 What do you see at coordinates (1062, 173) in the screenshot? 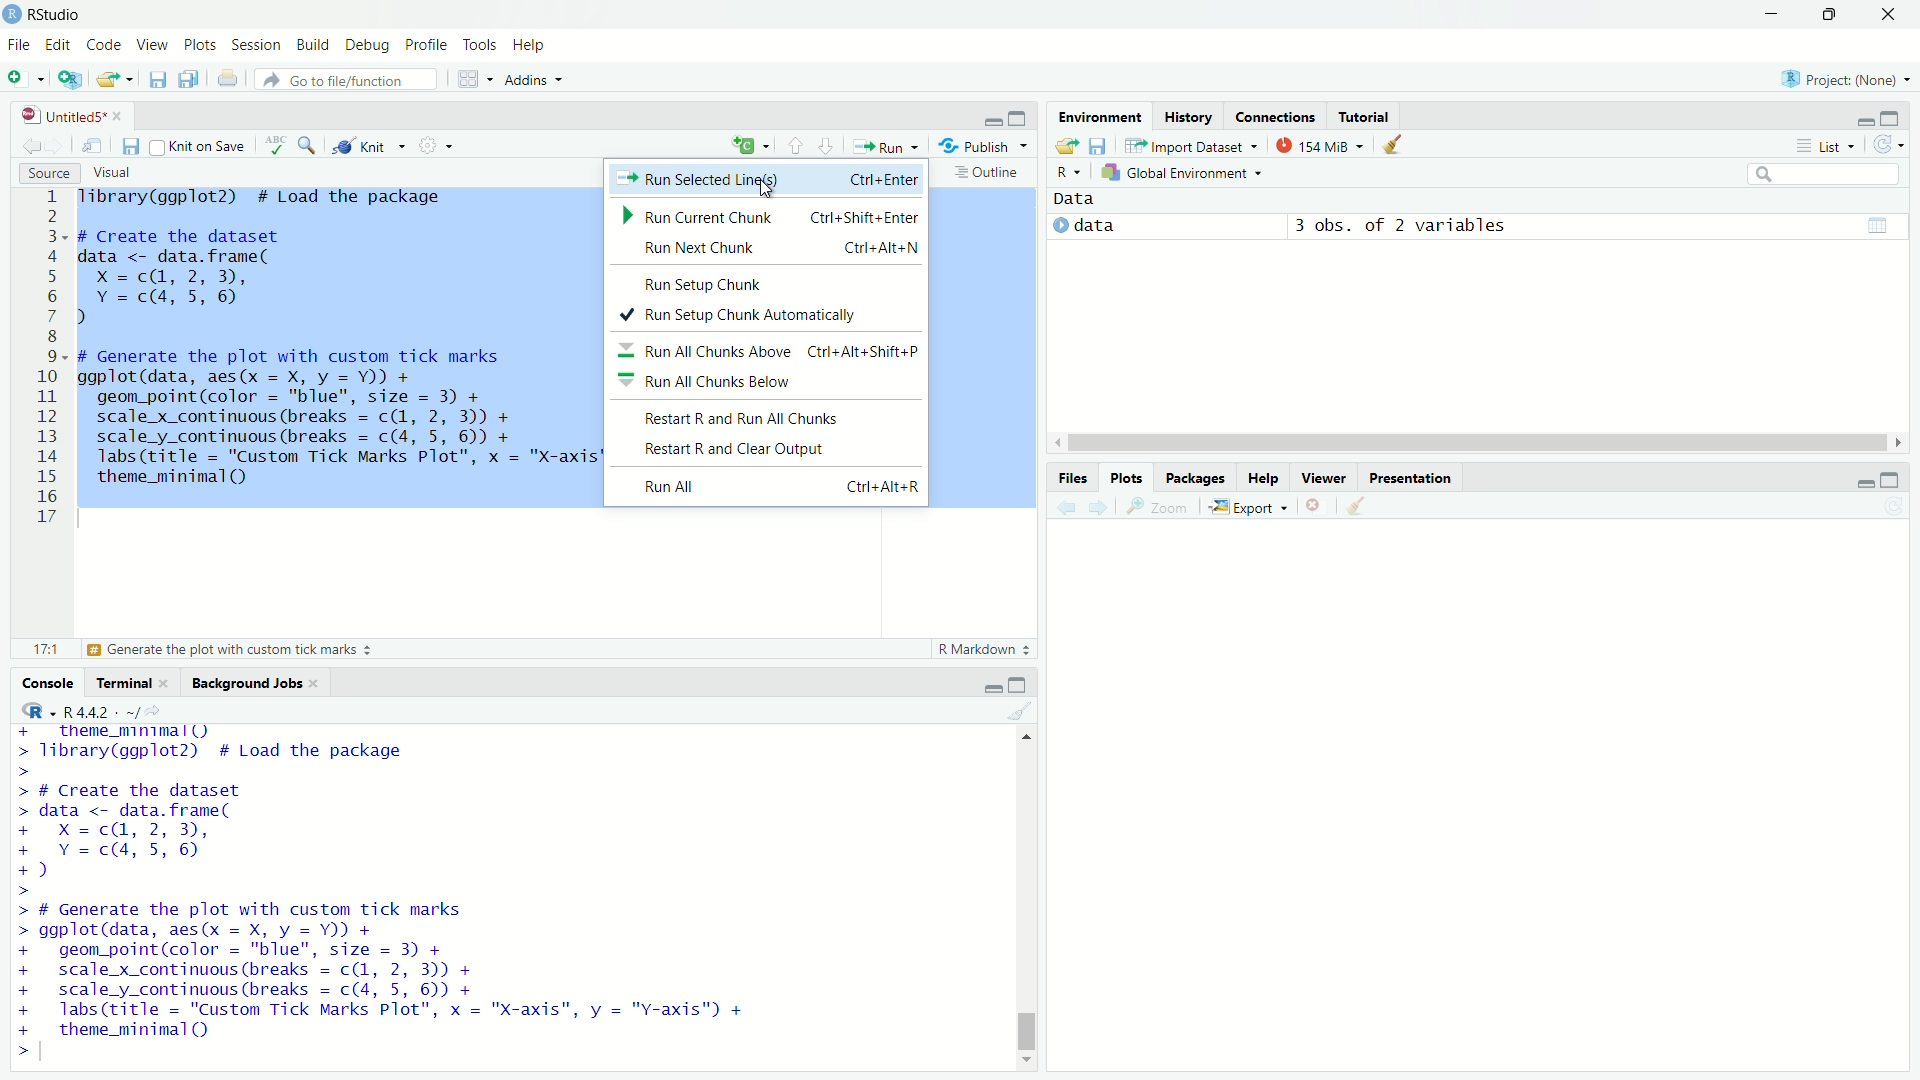
I see `select language` at bounding box center [1062, 173].